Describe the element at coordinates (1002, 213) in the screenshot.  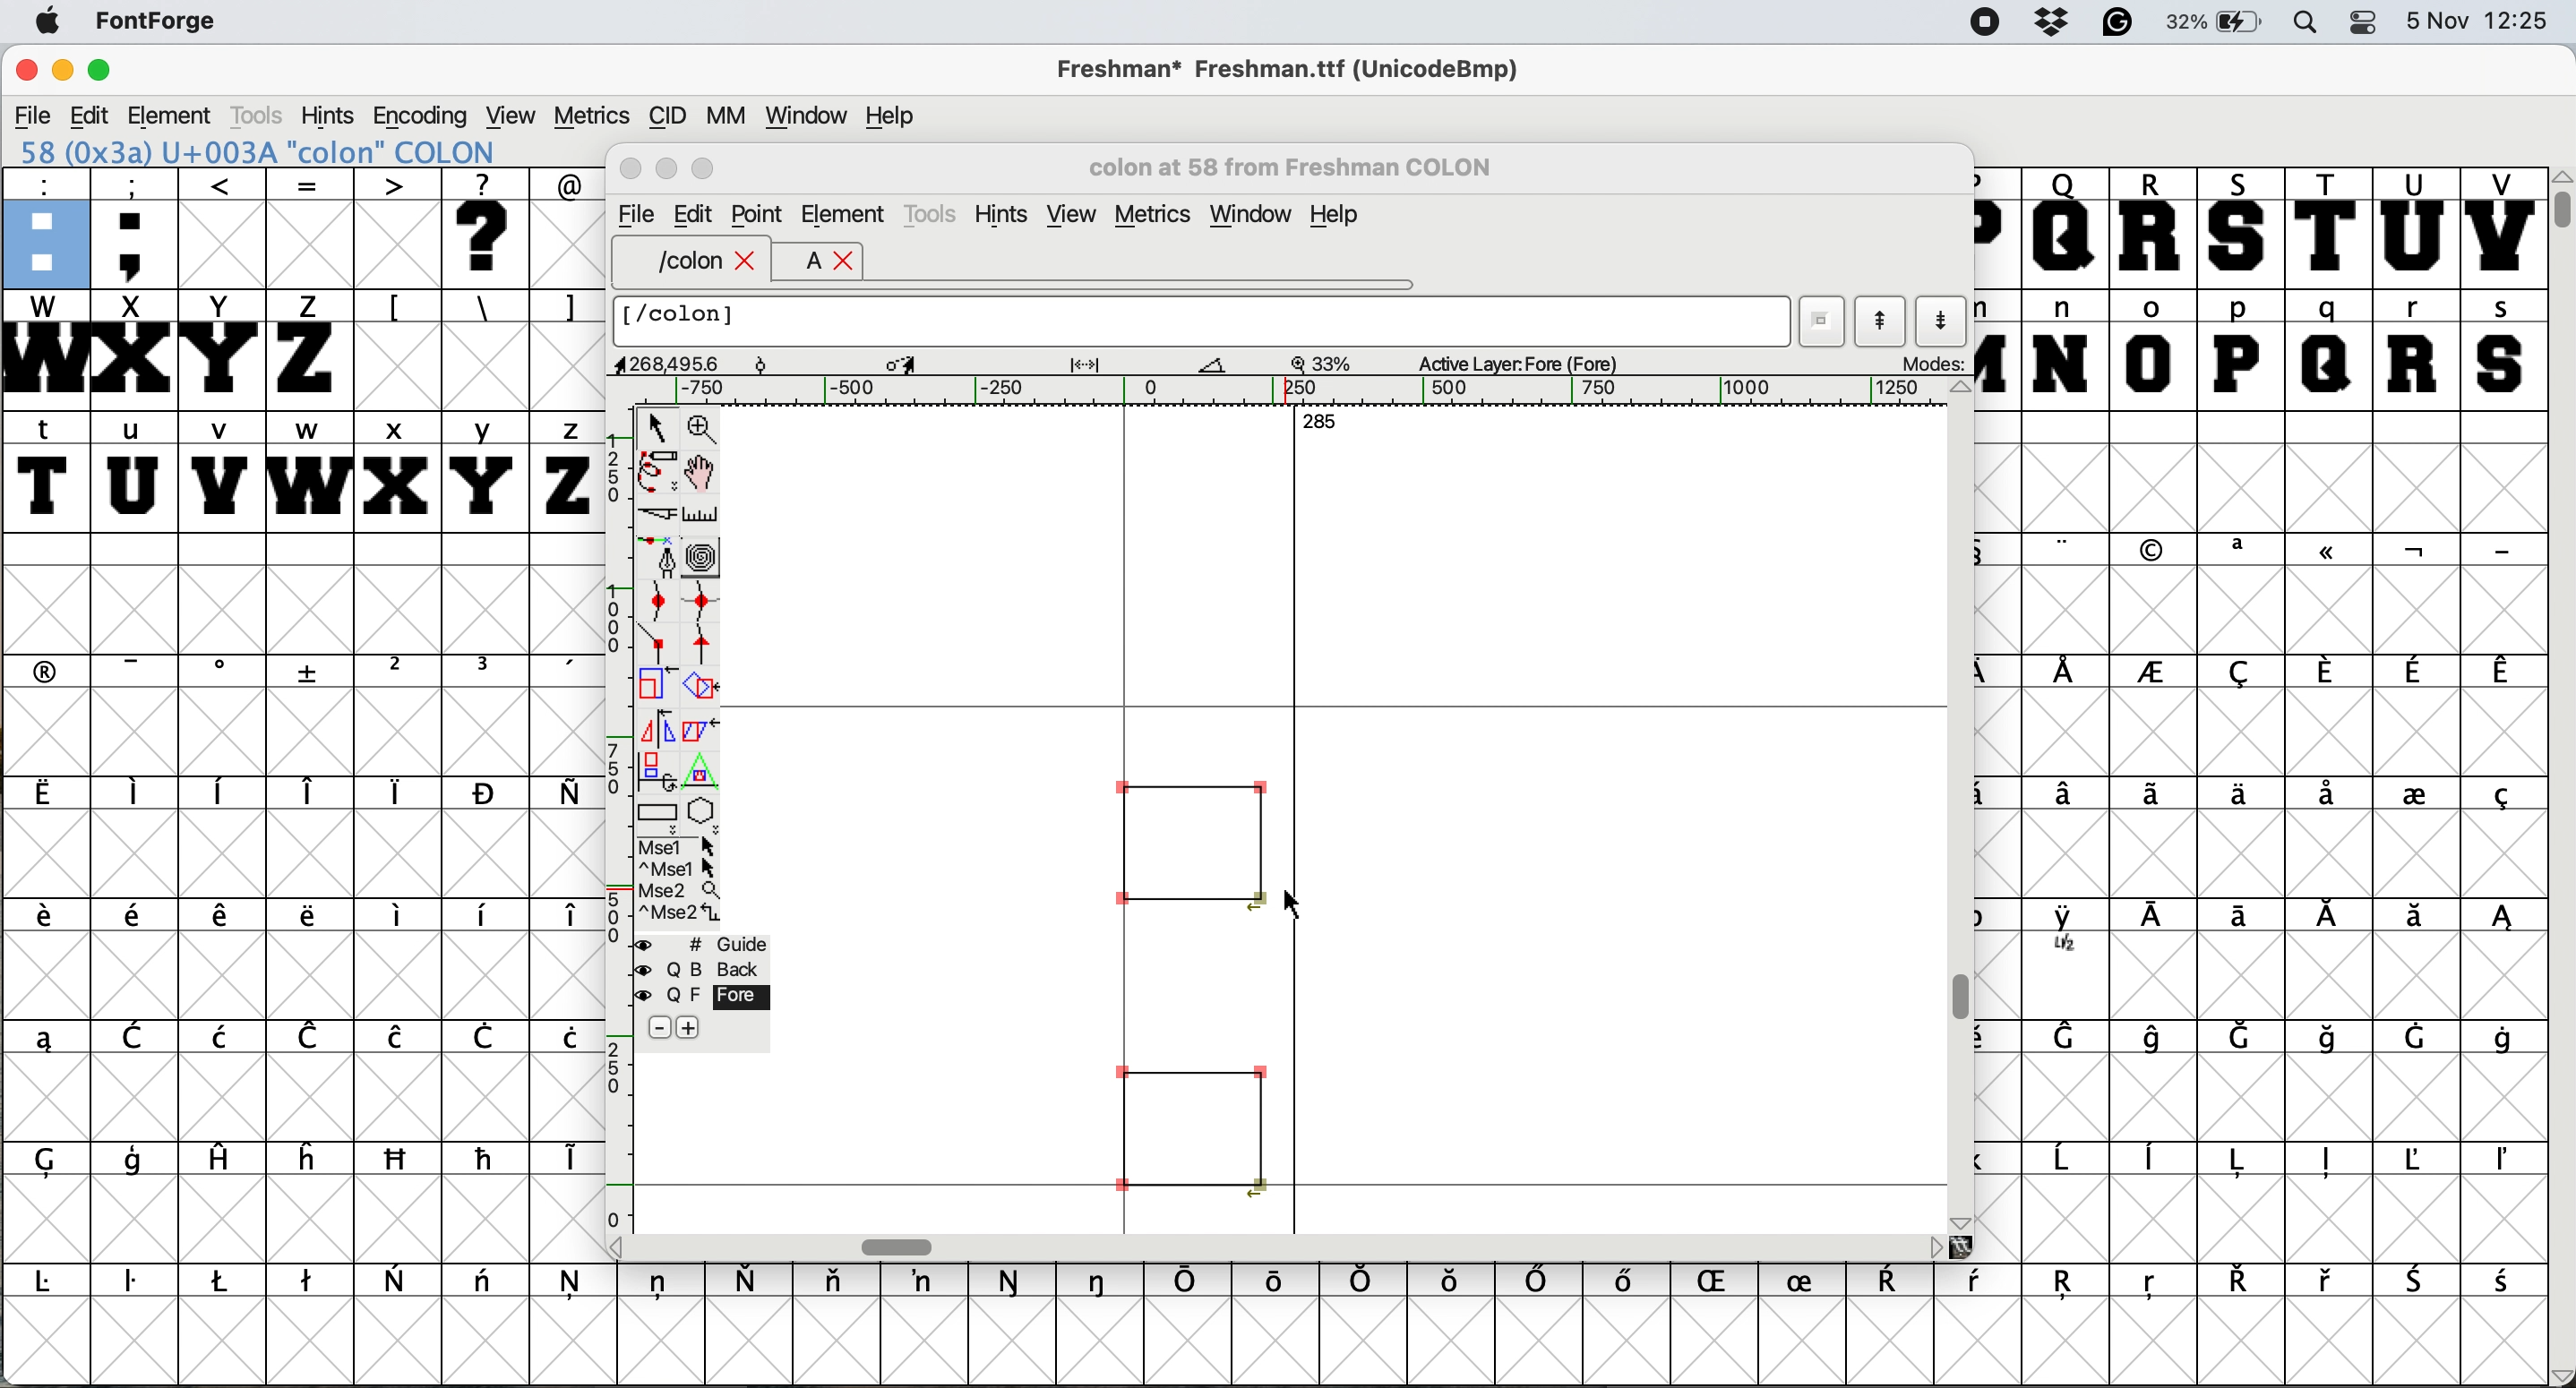
I see `hints` at that location.